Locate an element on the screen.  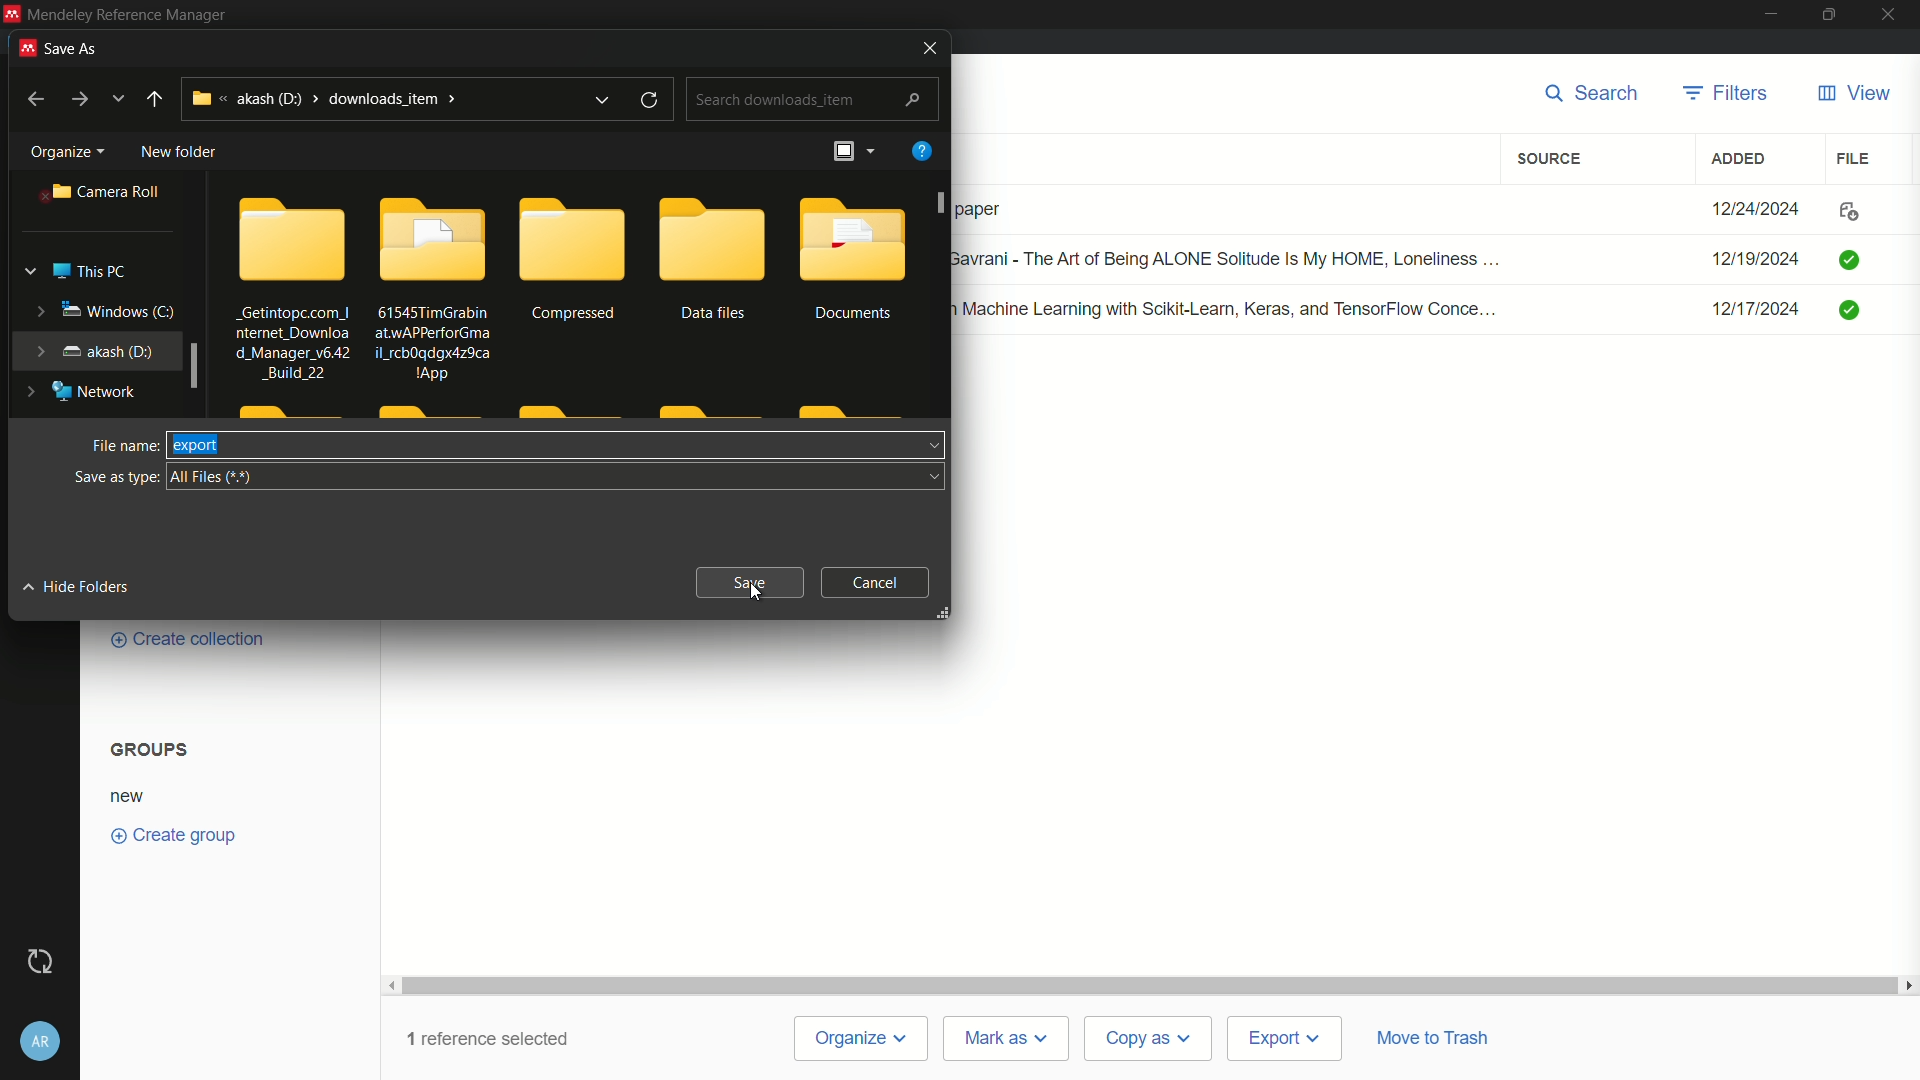
export is located at coordinates (1284, 1040).